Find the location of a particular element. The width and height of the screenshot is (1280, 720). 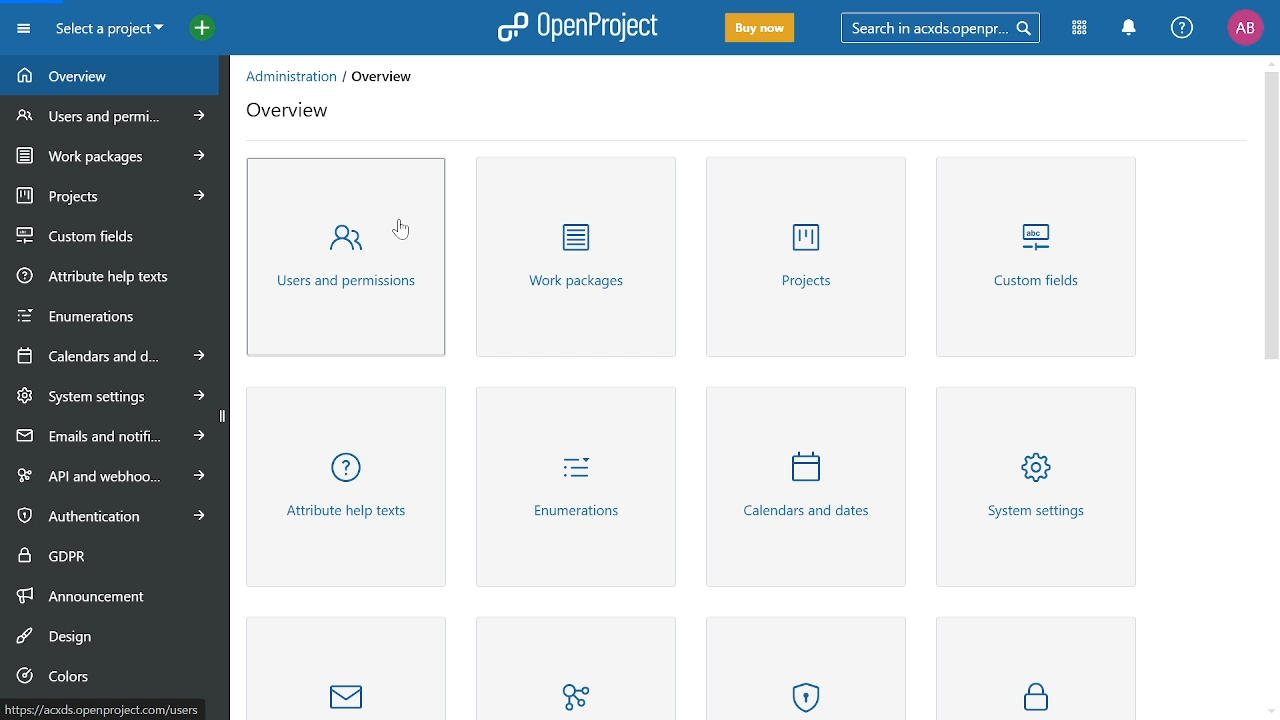

GDPR is located at coordinates (98, 558).